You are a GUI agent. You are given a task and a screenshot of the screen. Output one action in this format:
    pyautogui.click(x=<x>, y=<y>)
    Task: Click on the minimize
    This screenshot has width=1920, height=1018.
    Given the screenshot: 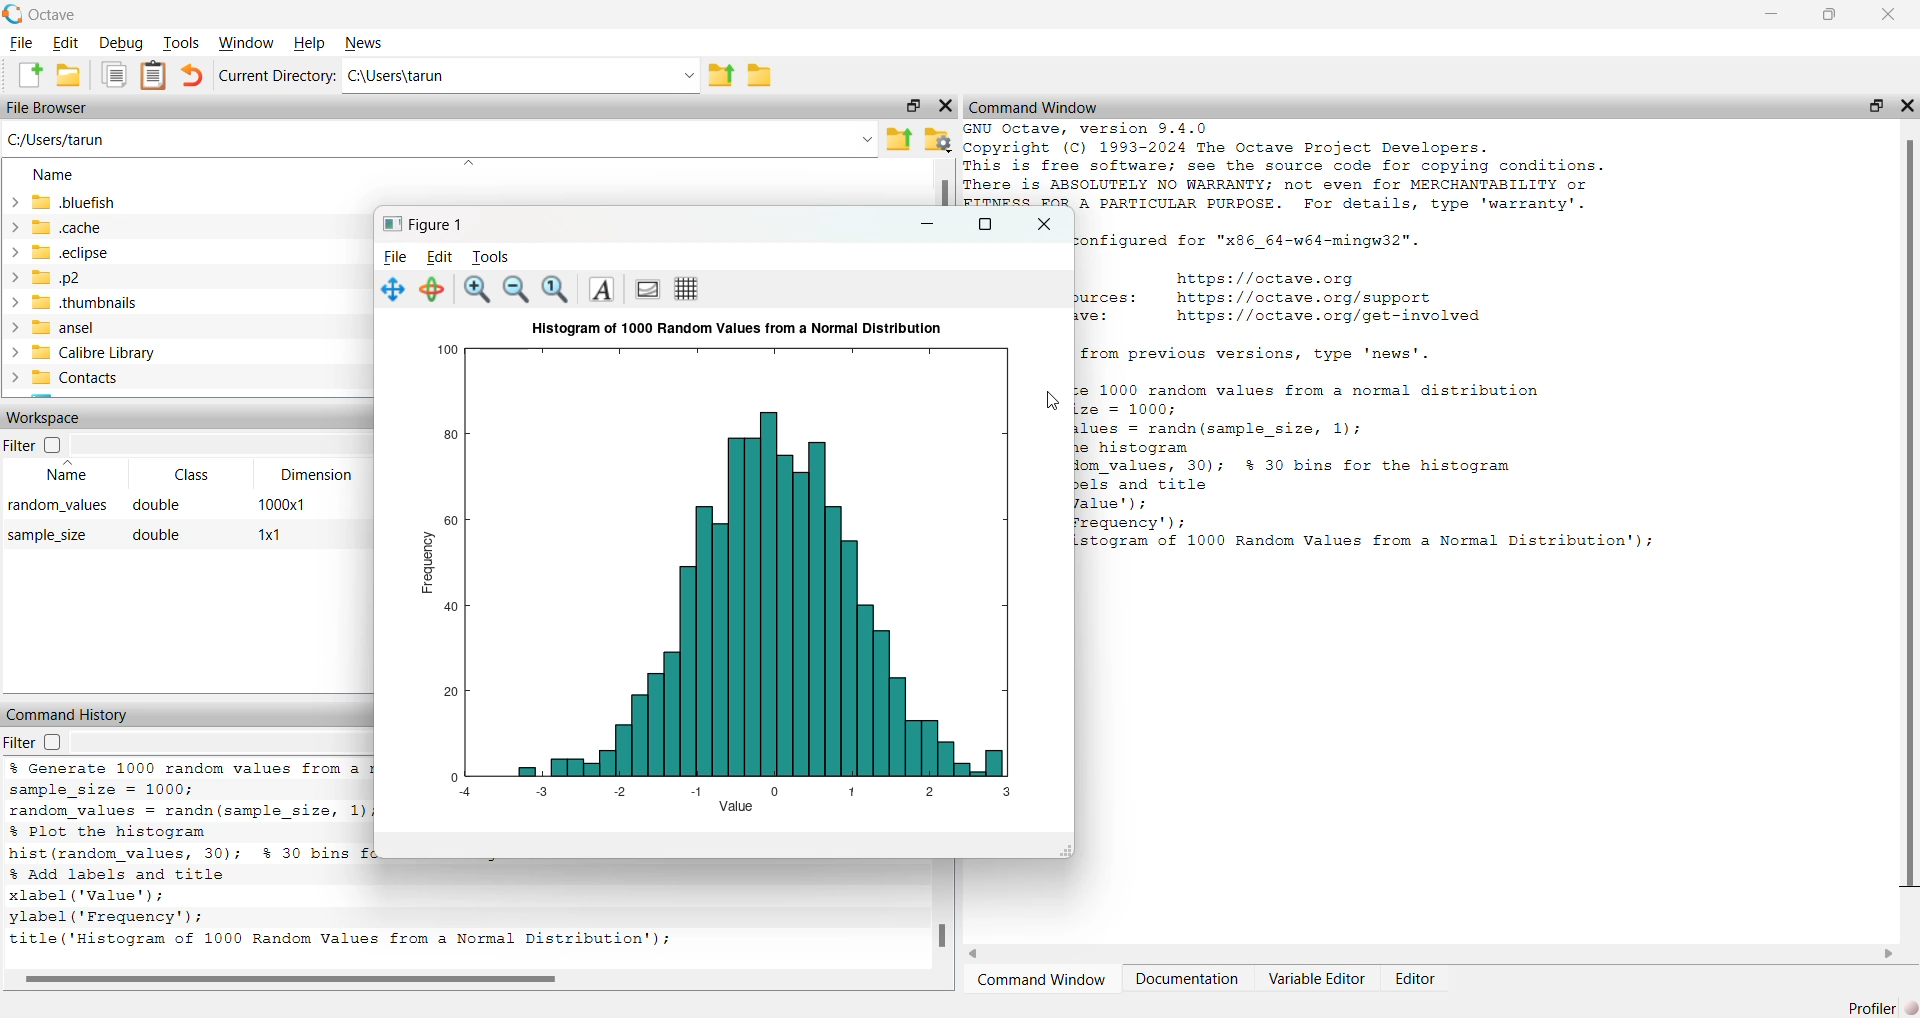 What is the action you would take?
    pyautogui.click(x=1771, y=14)
    